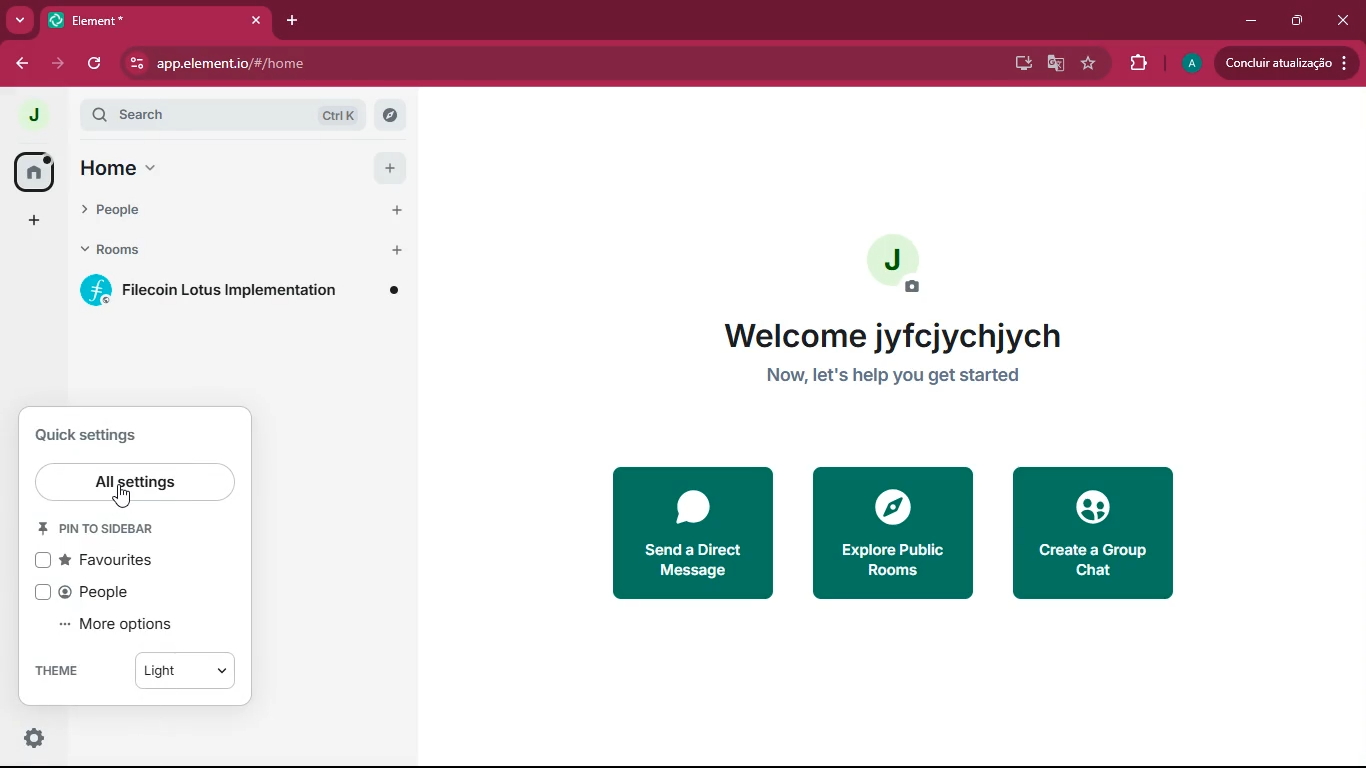 The height and width of the screenshot is (768, 1366). Describe the element at coordinates (1137, 61) in the screenshot. I see `extensions` at that location.